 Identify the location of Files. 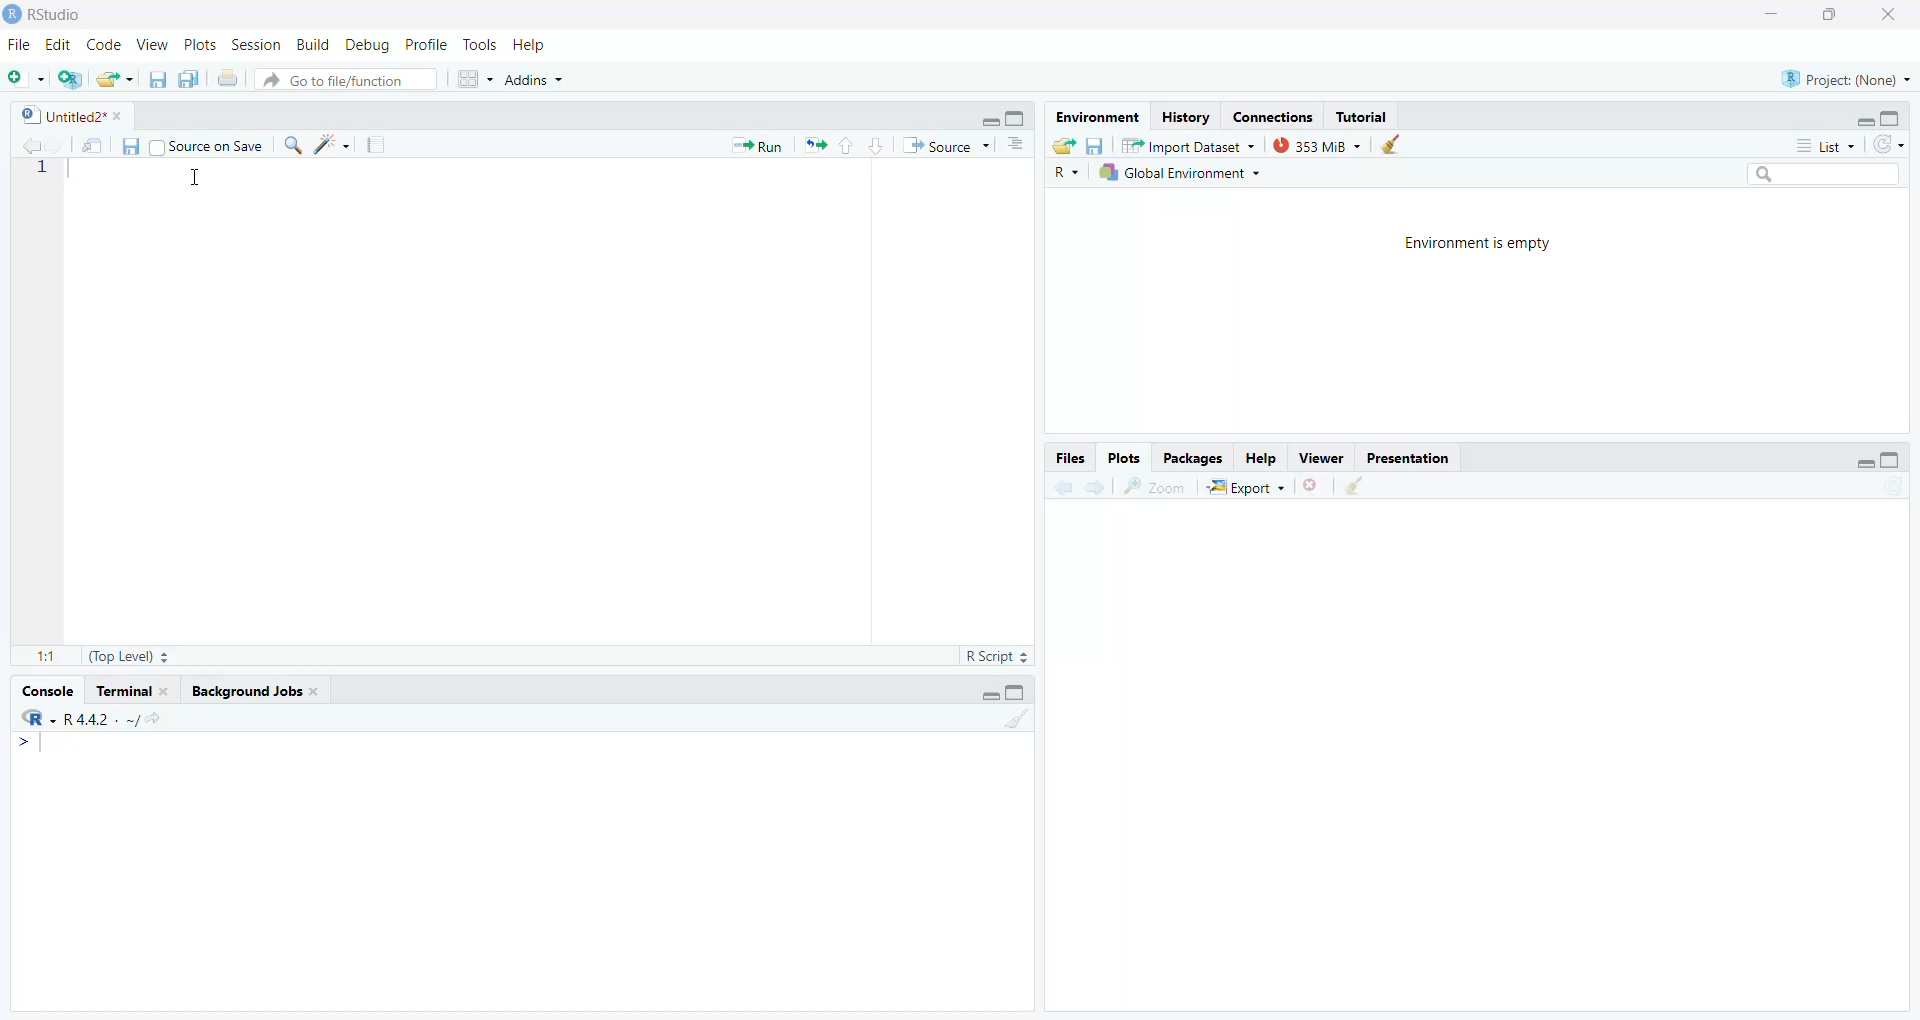
(1067, 458).